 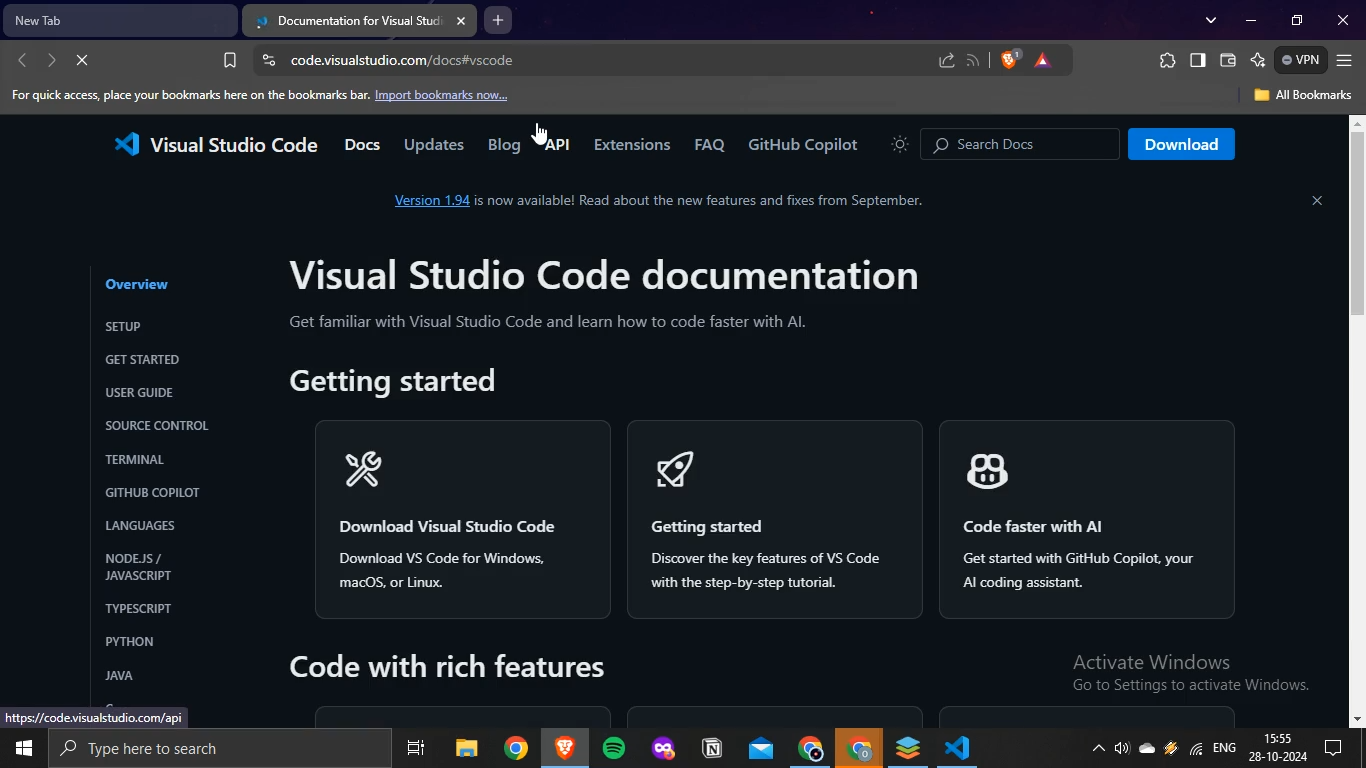 What do you see at coordinates (556, 145) in the screenshot?
I see `API` at bounding box center [556, 145].